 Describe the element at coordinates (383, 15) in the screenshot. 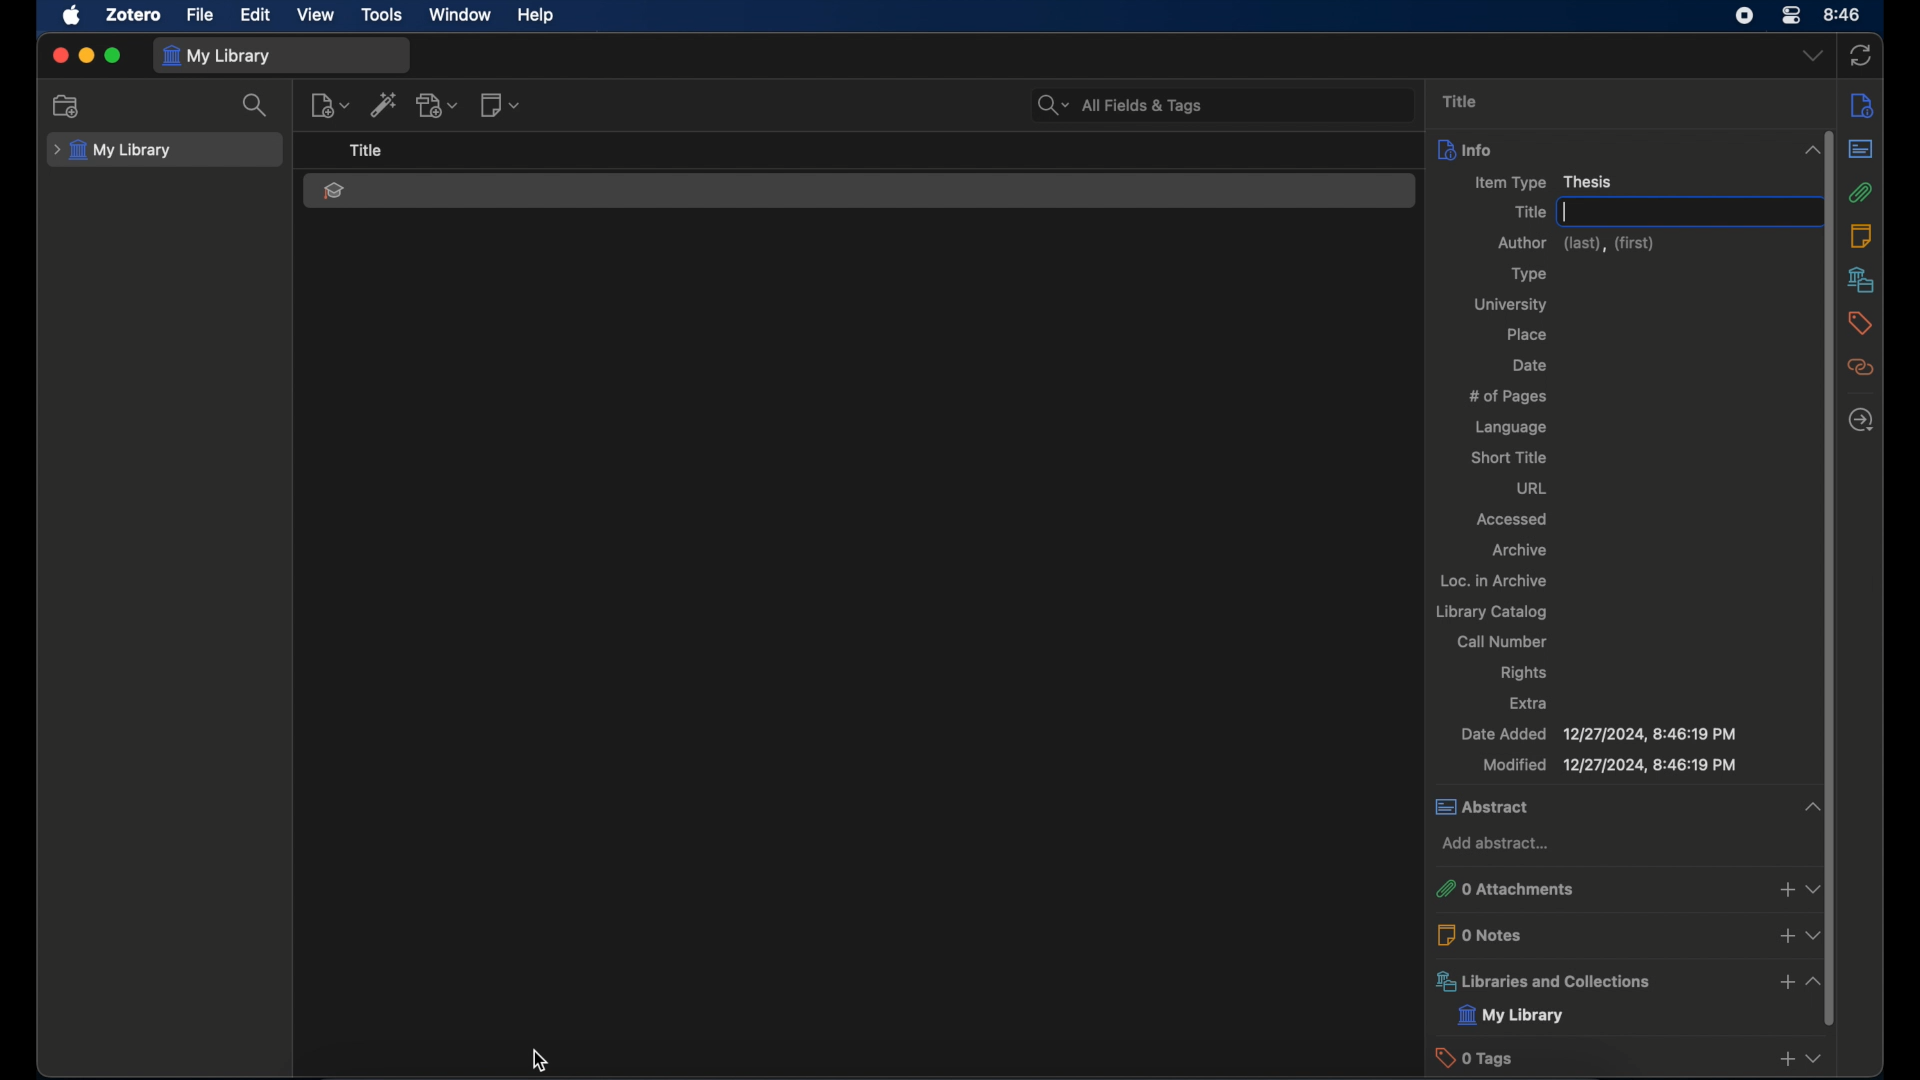

I see `tools` at that location.